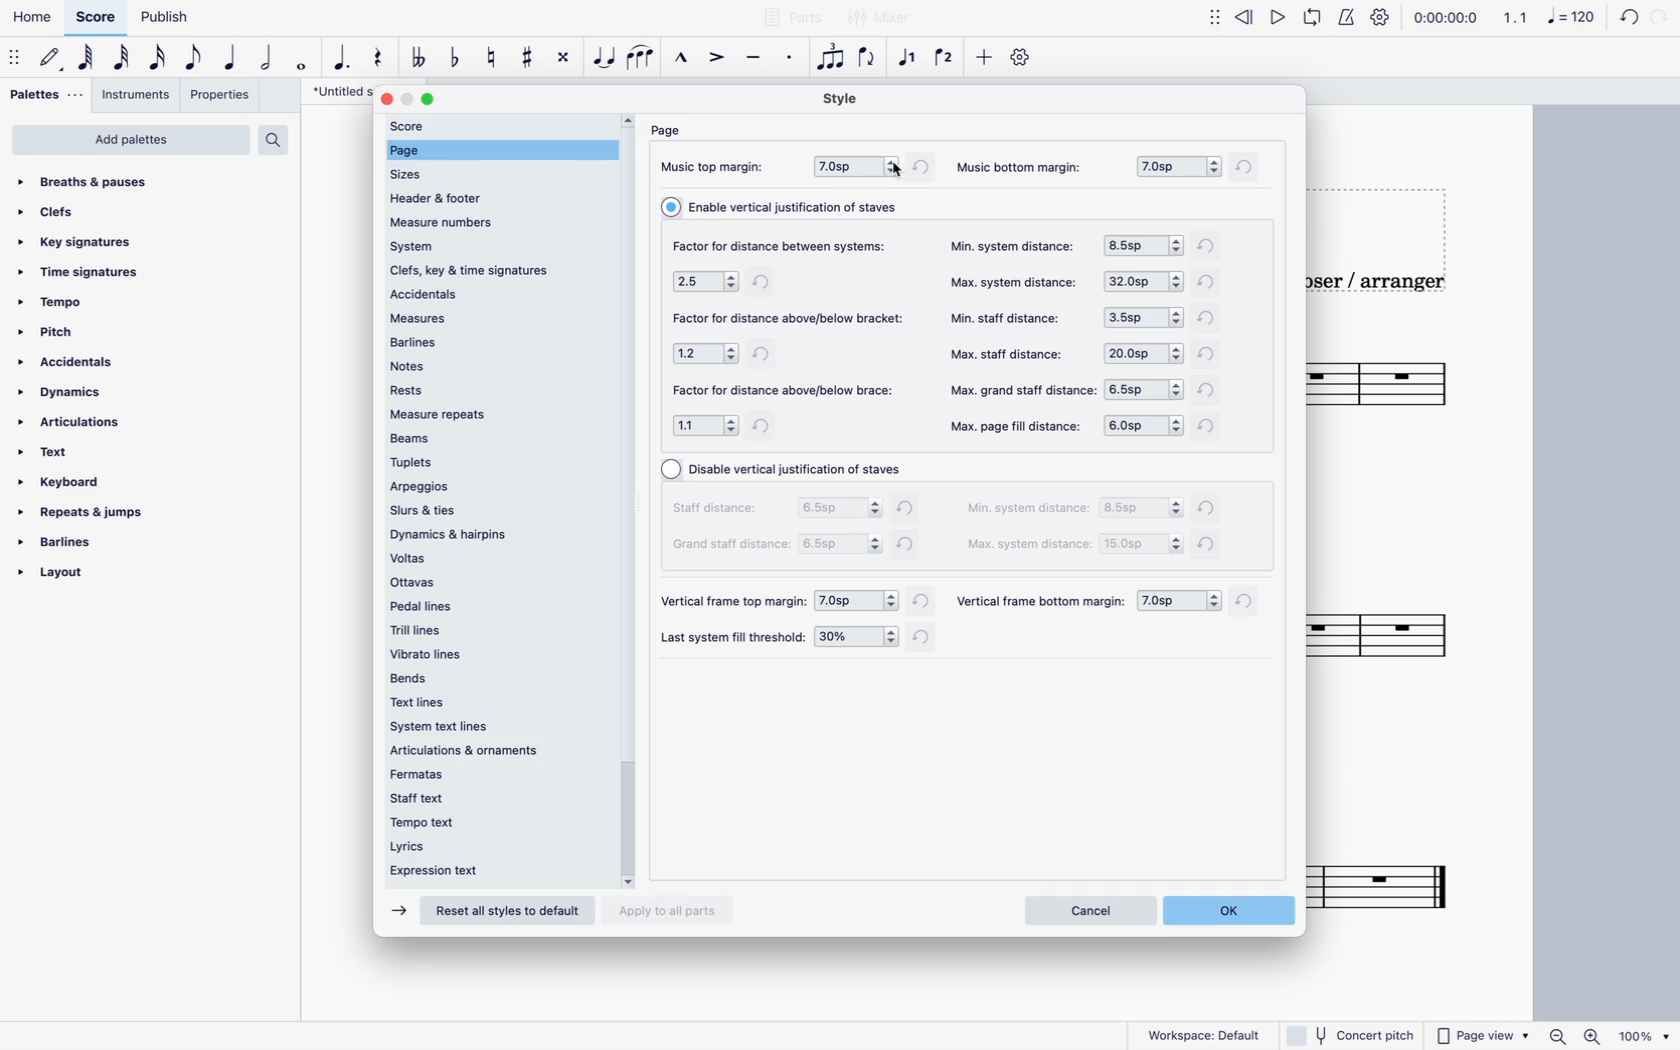 The height and width of the screenshot is (1050, 1680). I want to click on keyboard, so click(62, 482).